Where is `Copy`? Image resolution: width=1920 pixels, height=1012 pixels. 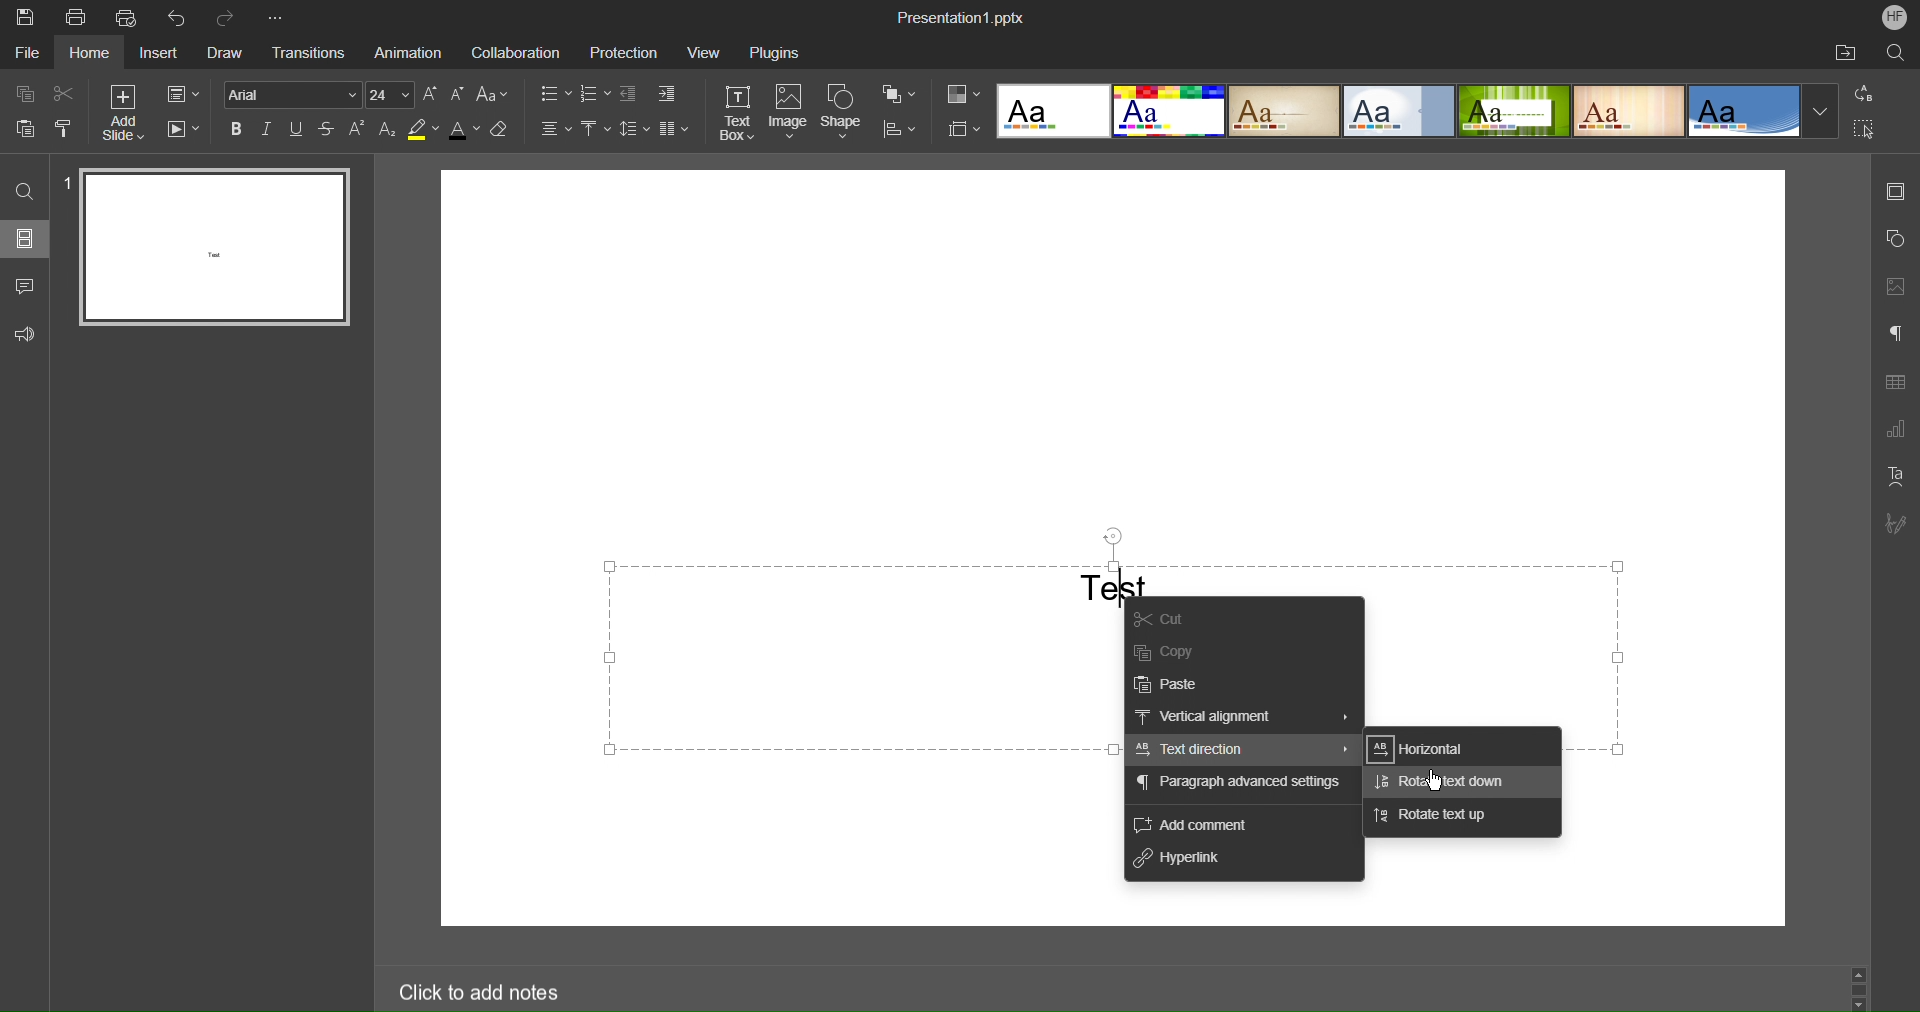
Copy is located at coordinates (1181, 649).